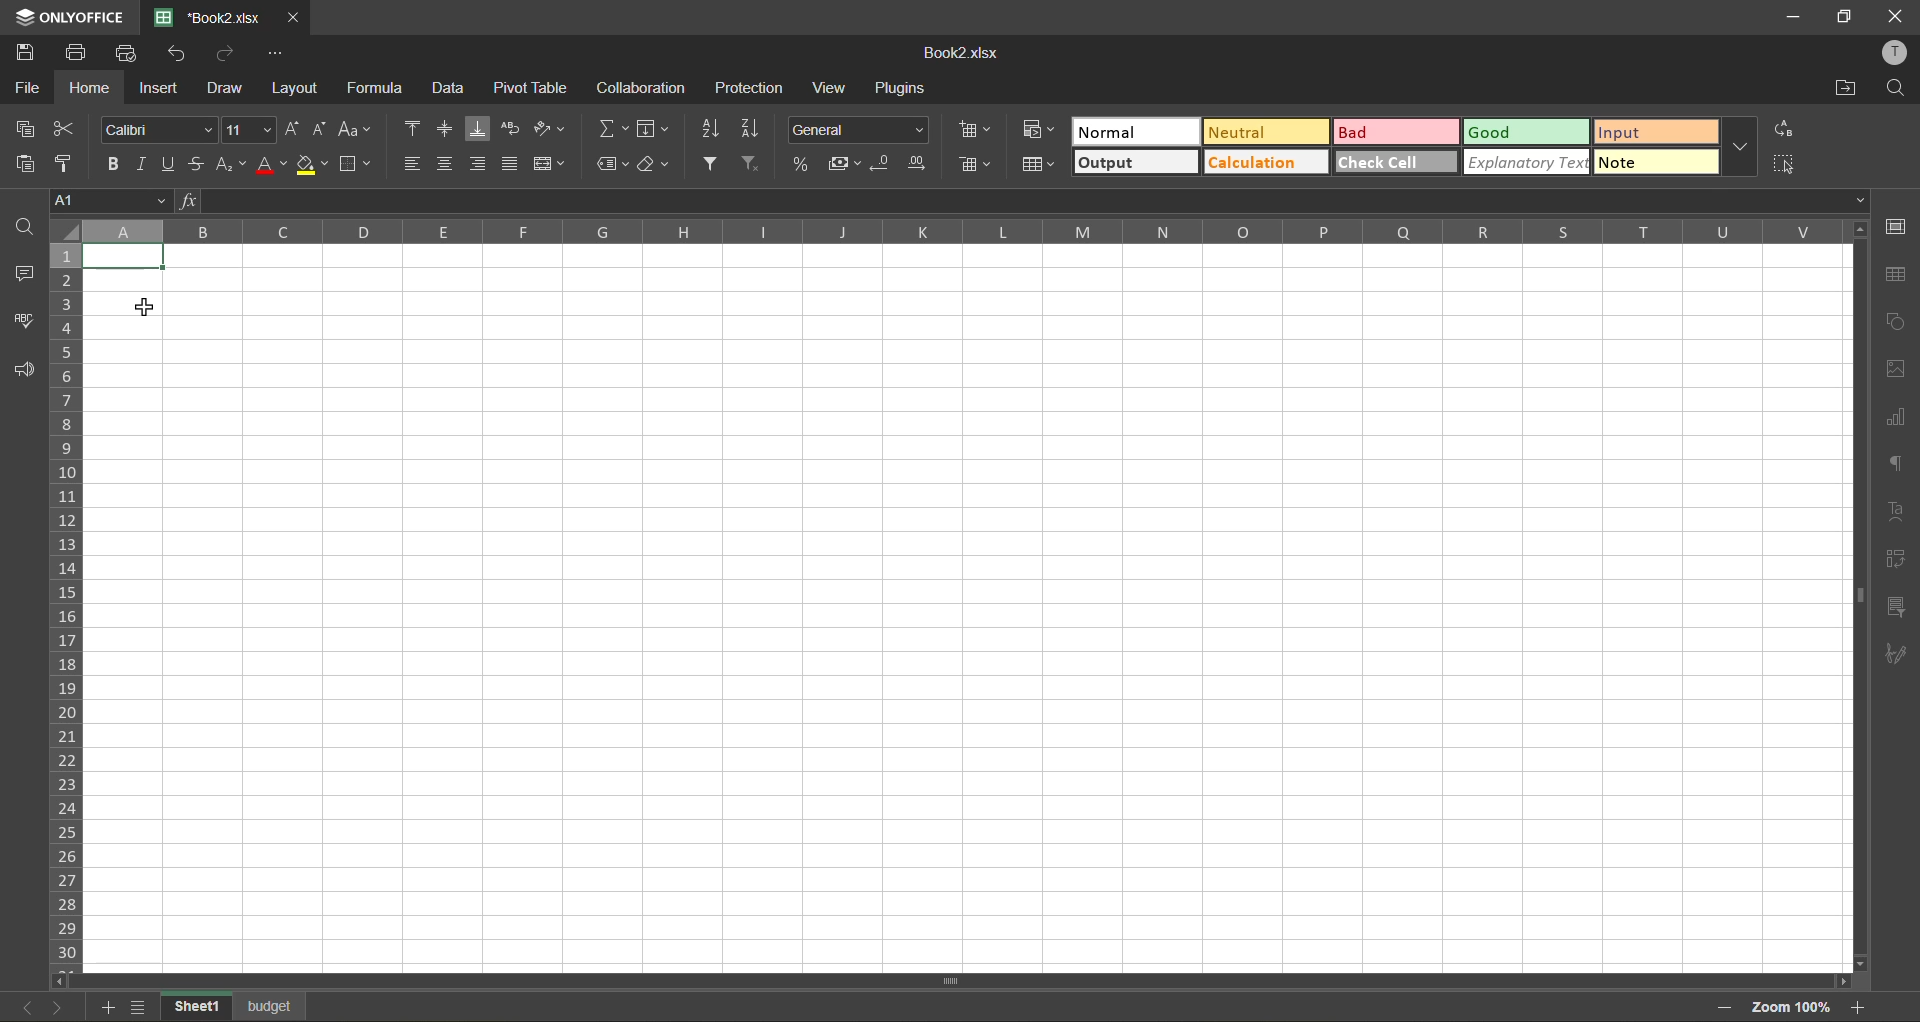 The image size is (1920, 1022). Describe the element at coordinates (1854, 470) in the screenshot. I see `scroll bar` at that location.